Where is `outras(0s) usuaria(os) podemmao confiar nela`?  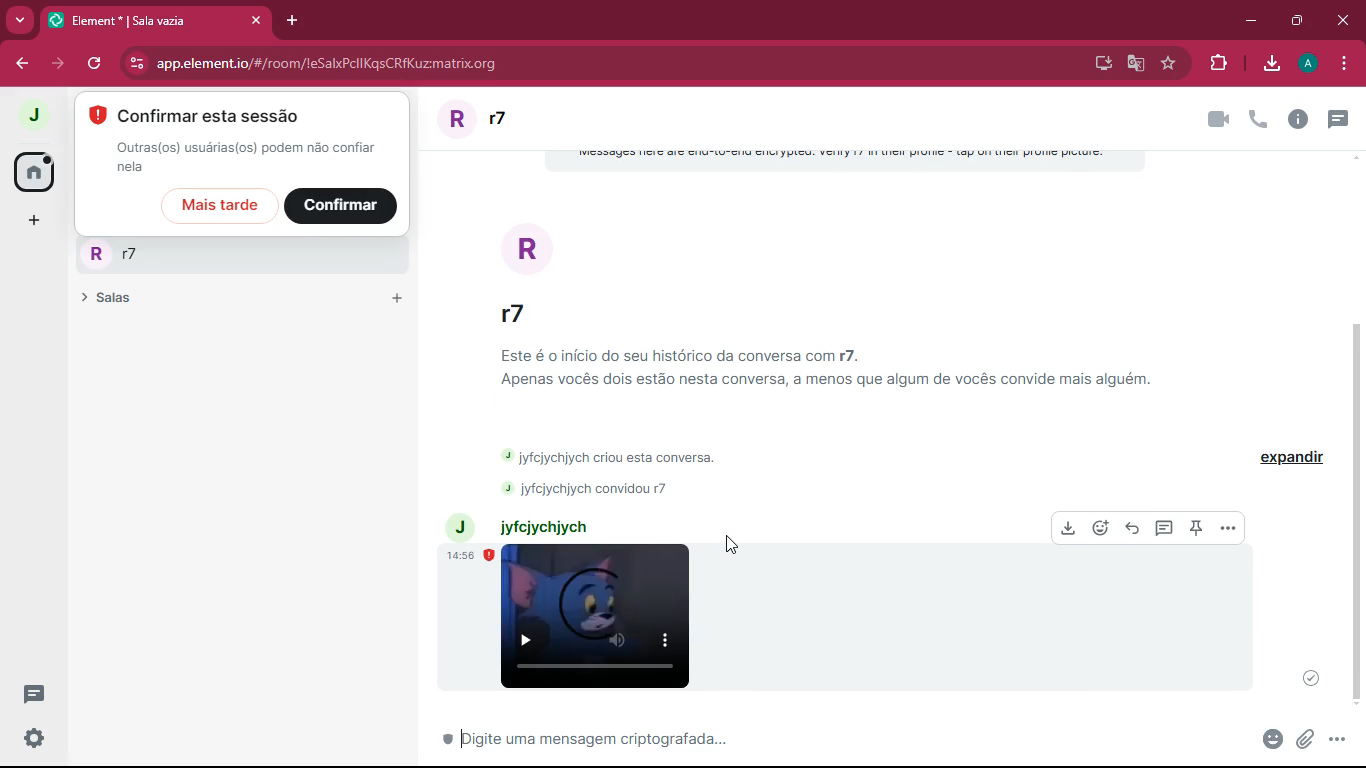 outras(0s) usuaria(os) podemmao confiar nela is located at coordinates (243, 157).